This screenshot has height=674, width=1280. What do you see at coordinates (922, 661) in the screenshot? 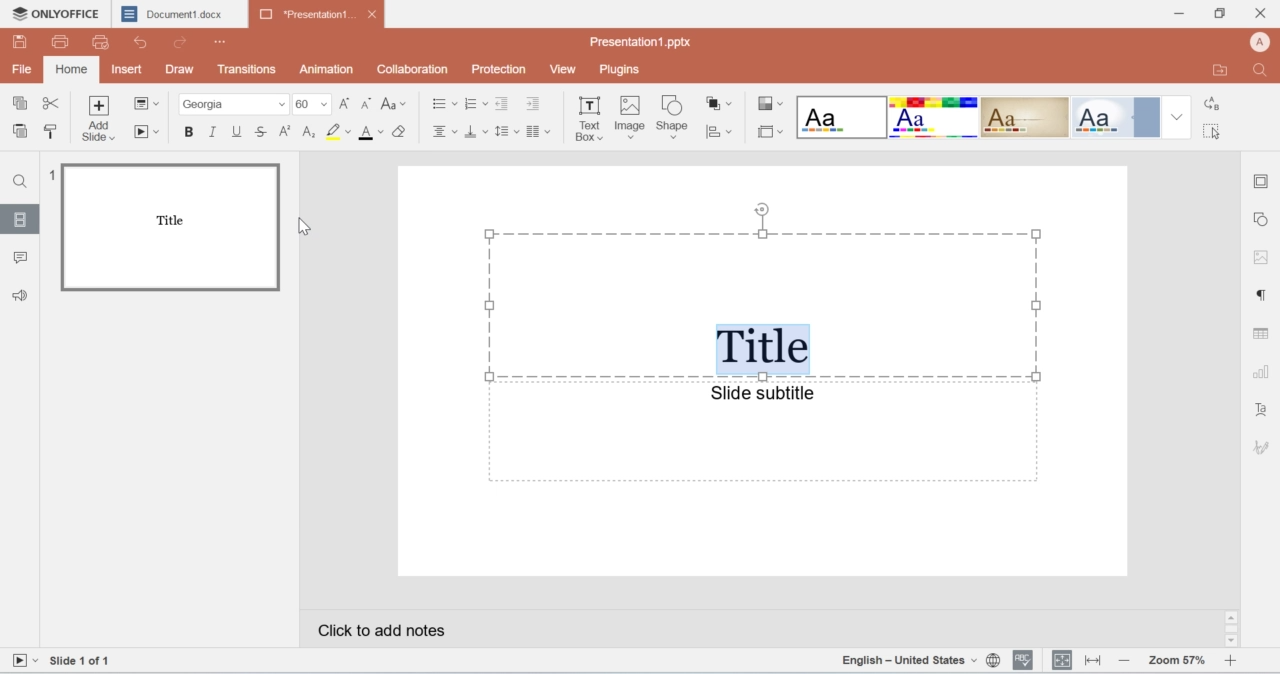
I see `language` at bounding box center [922, 661].